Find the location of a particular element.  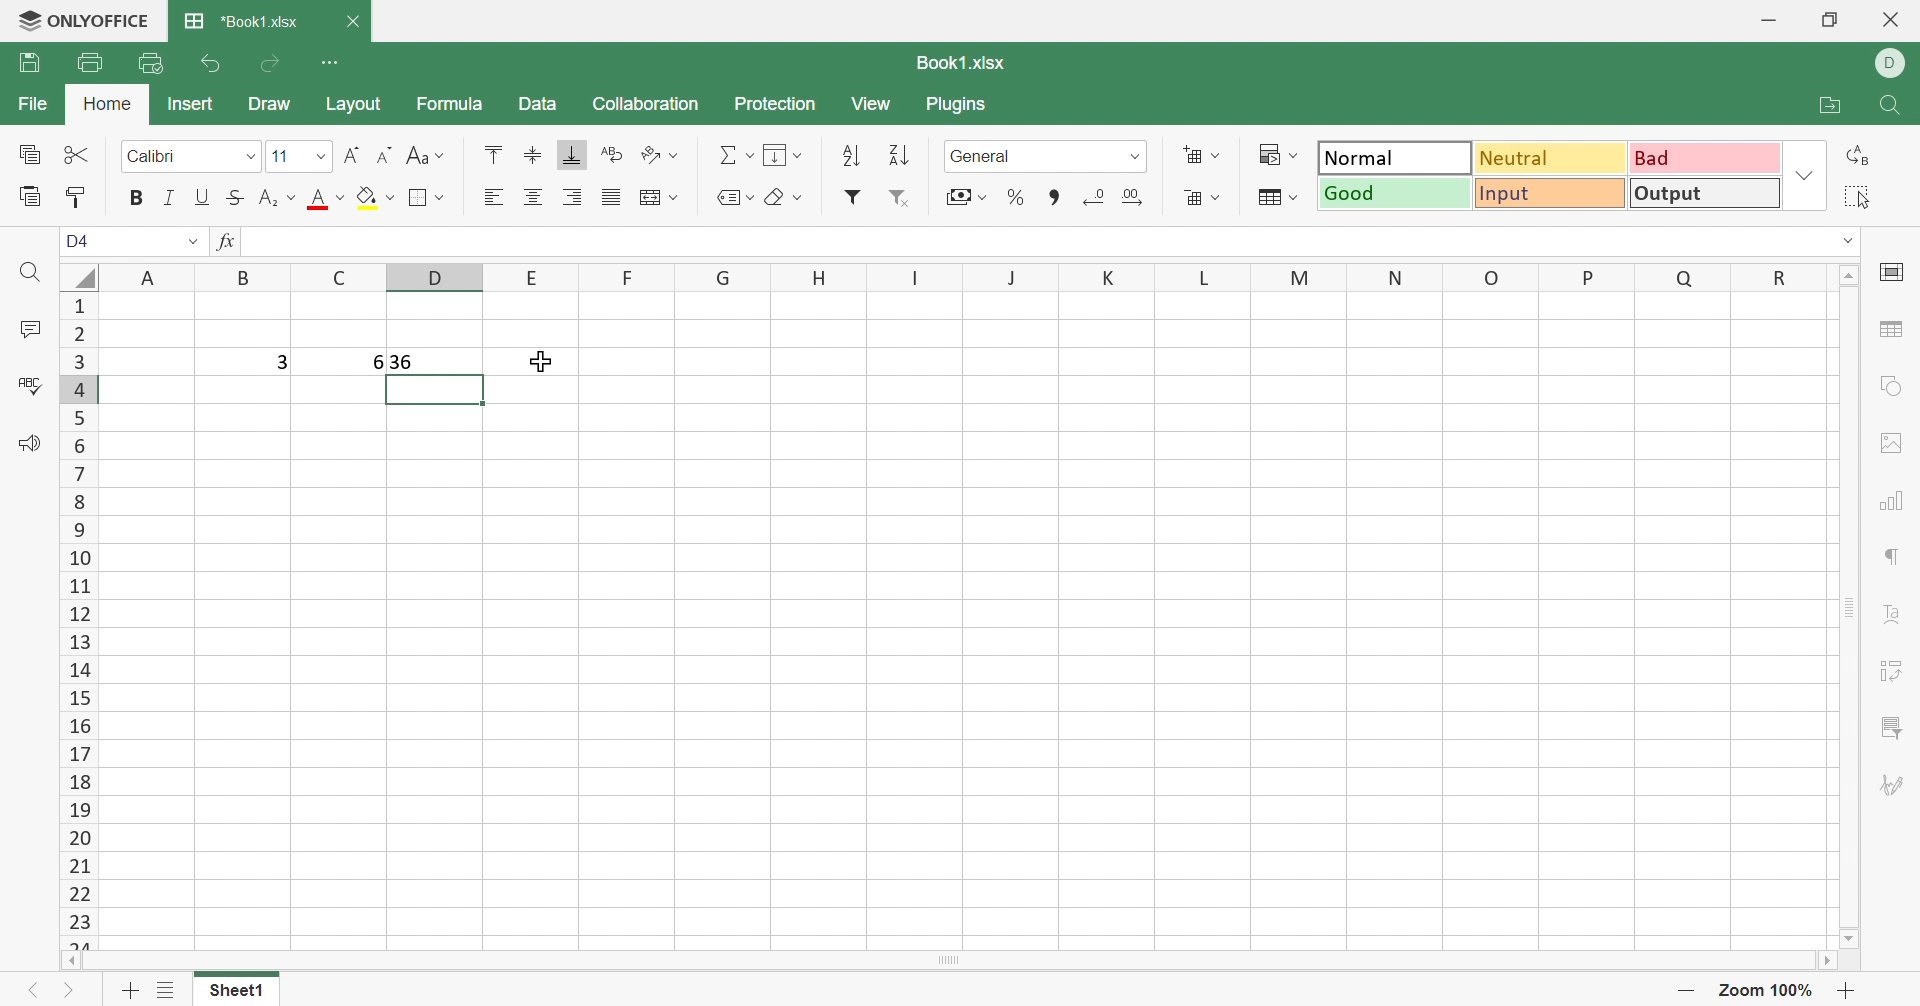

Fill color is located at coordinates (375, 198).